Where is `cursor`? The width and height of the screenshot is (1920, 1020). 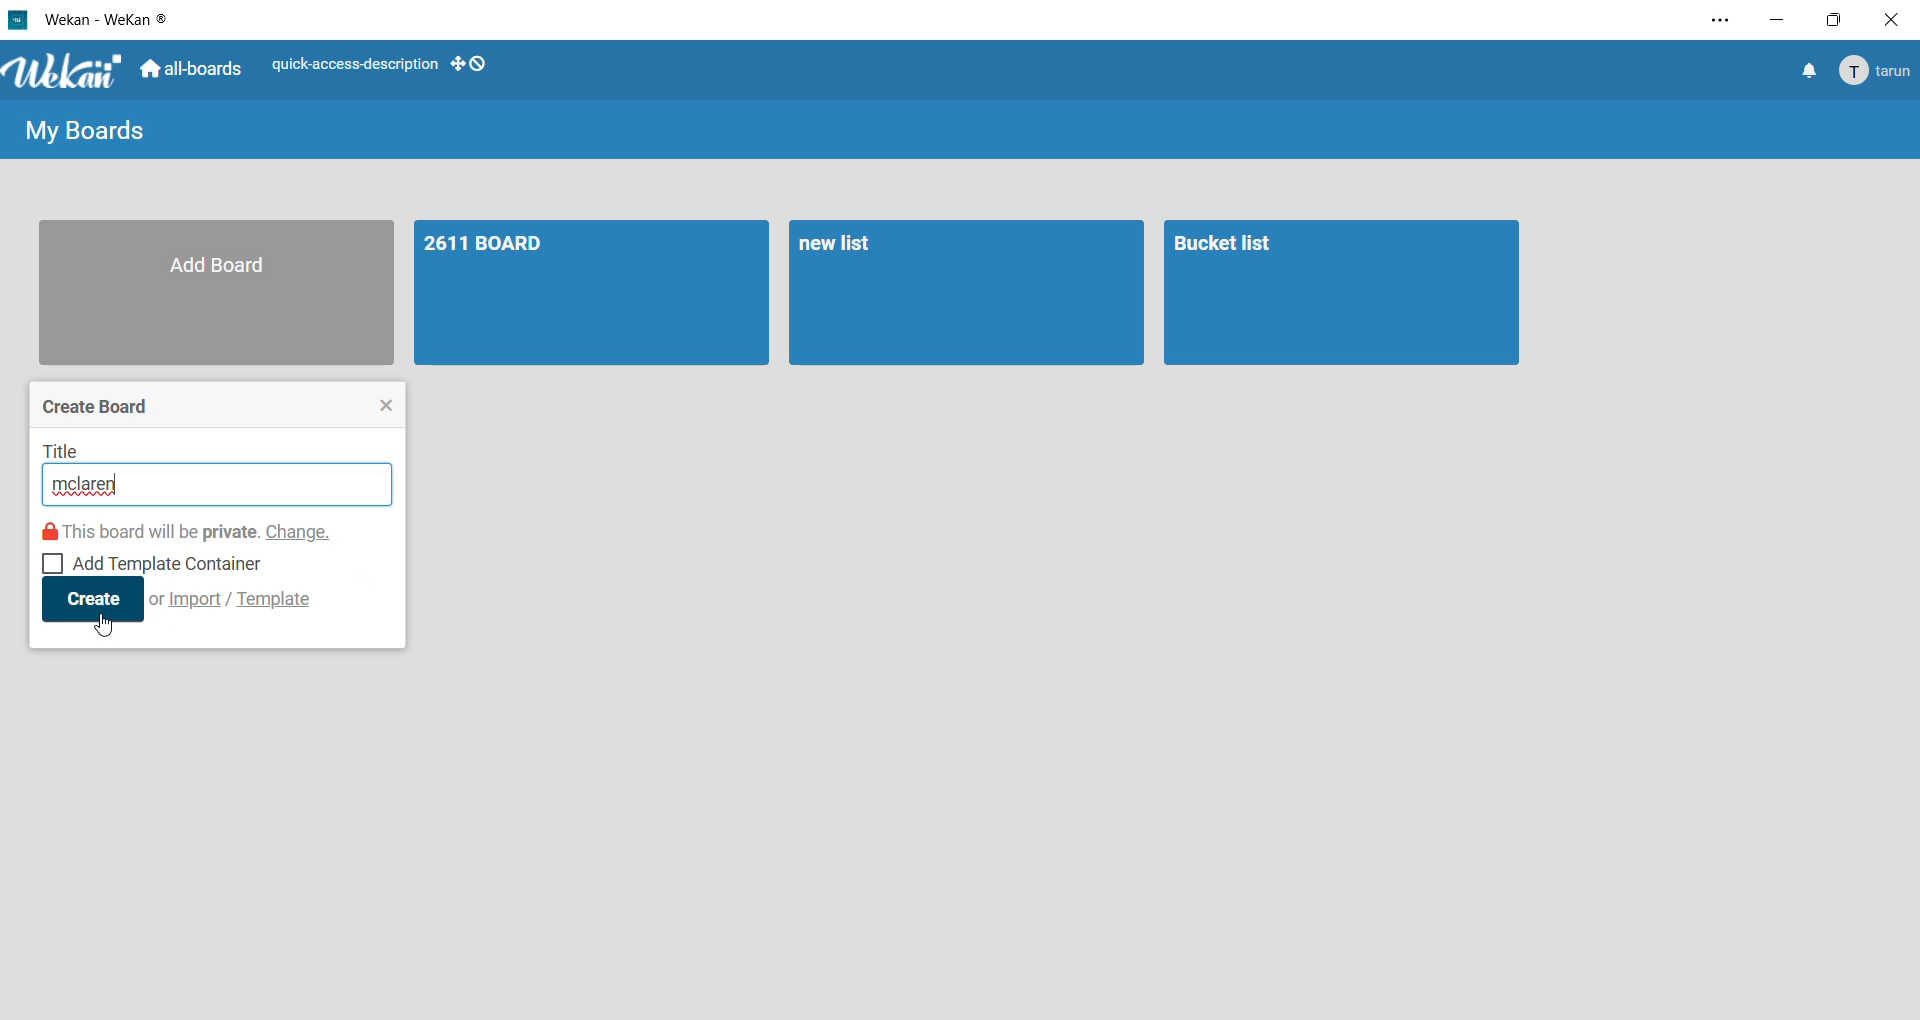 cursor is located at coordinates (108, 625).